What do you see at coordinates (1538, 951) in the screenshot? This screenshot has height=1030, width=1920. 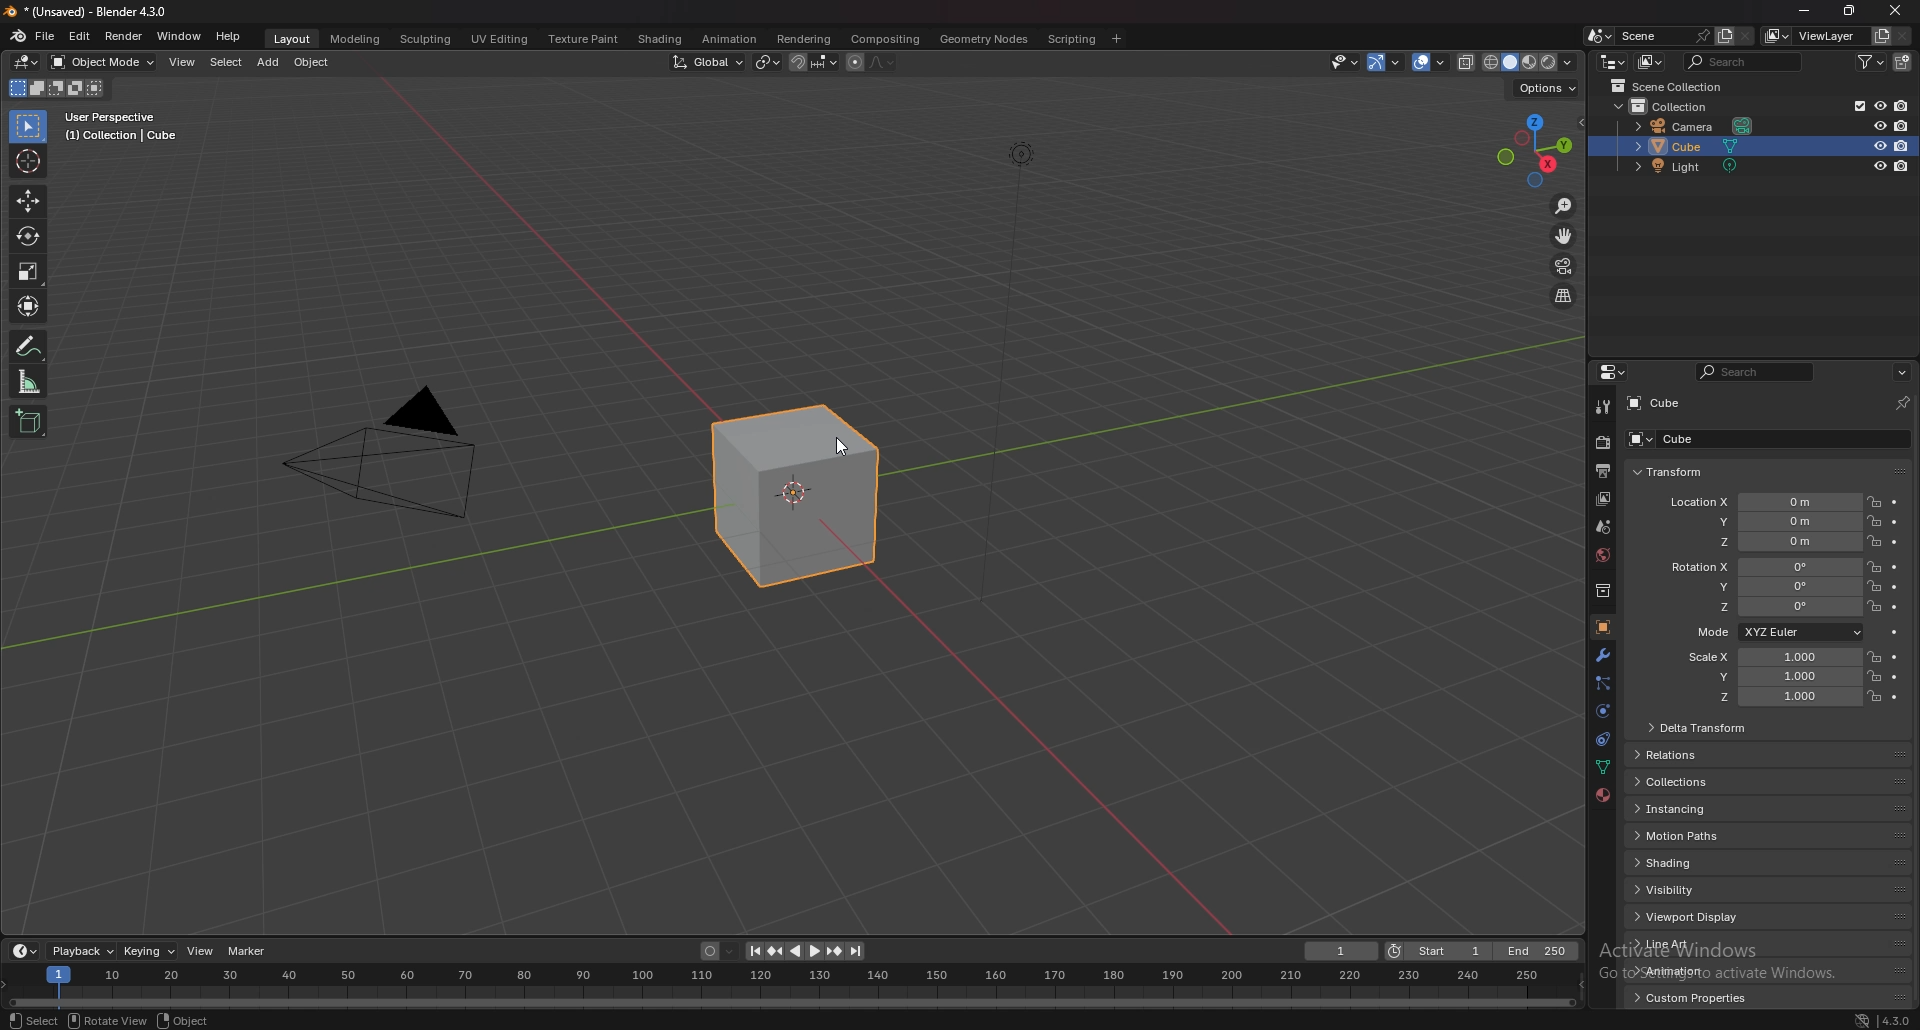 I see `end frame` at bounding box center [1538, 951].